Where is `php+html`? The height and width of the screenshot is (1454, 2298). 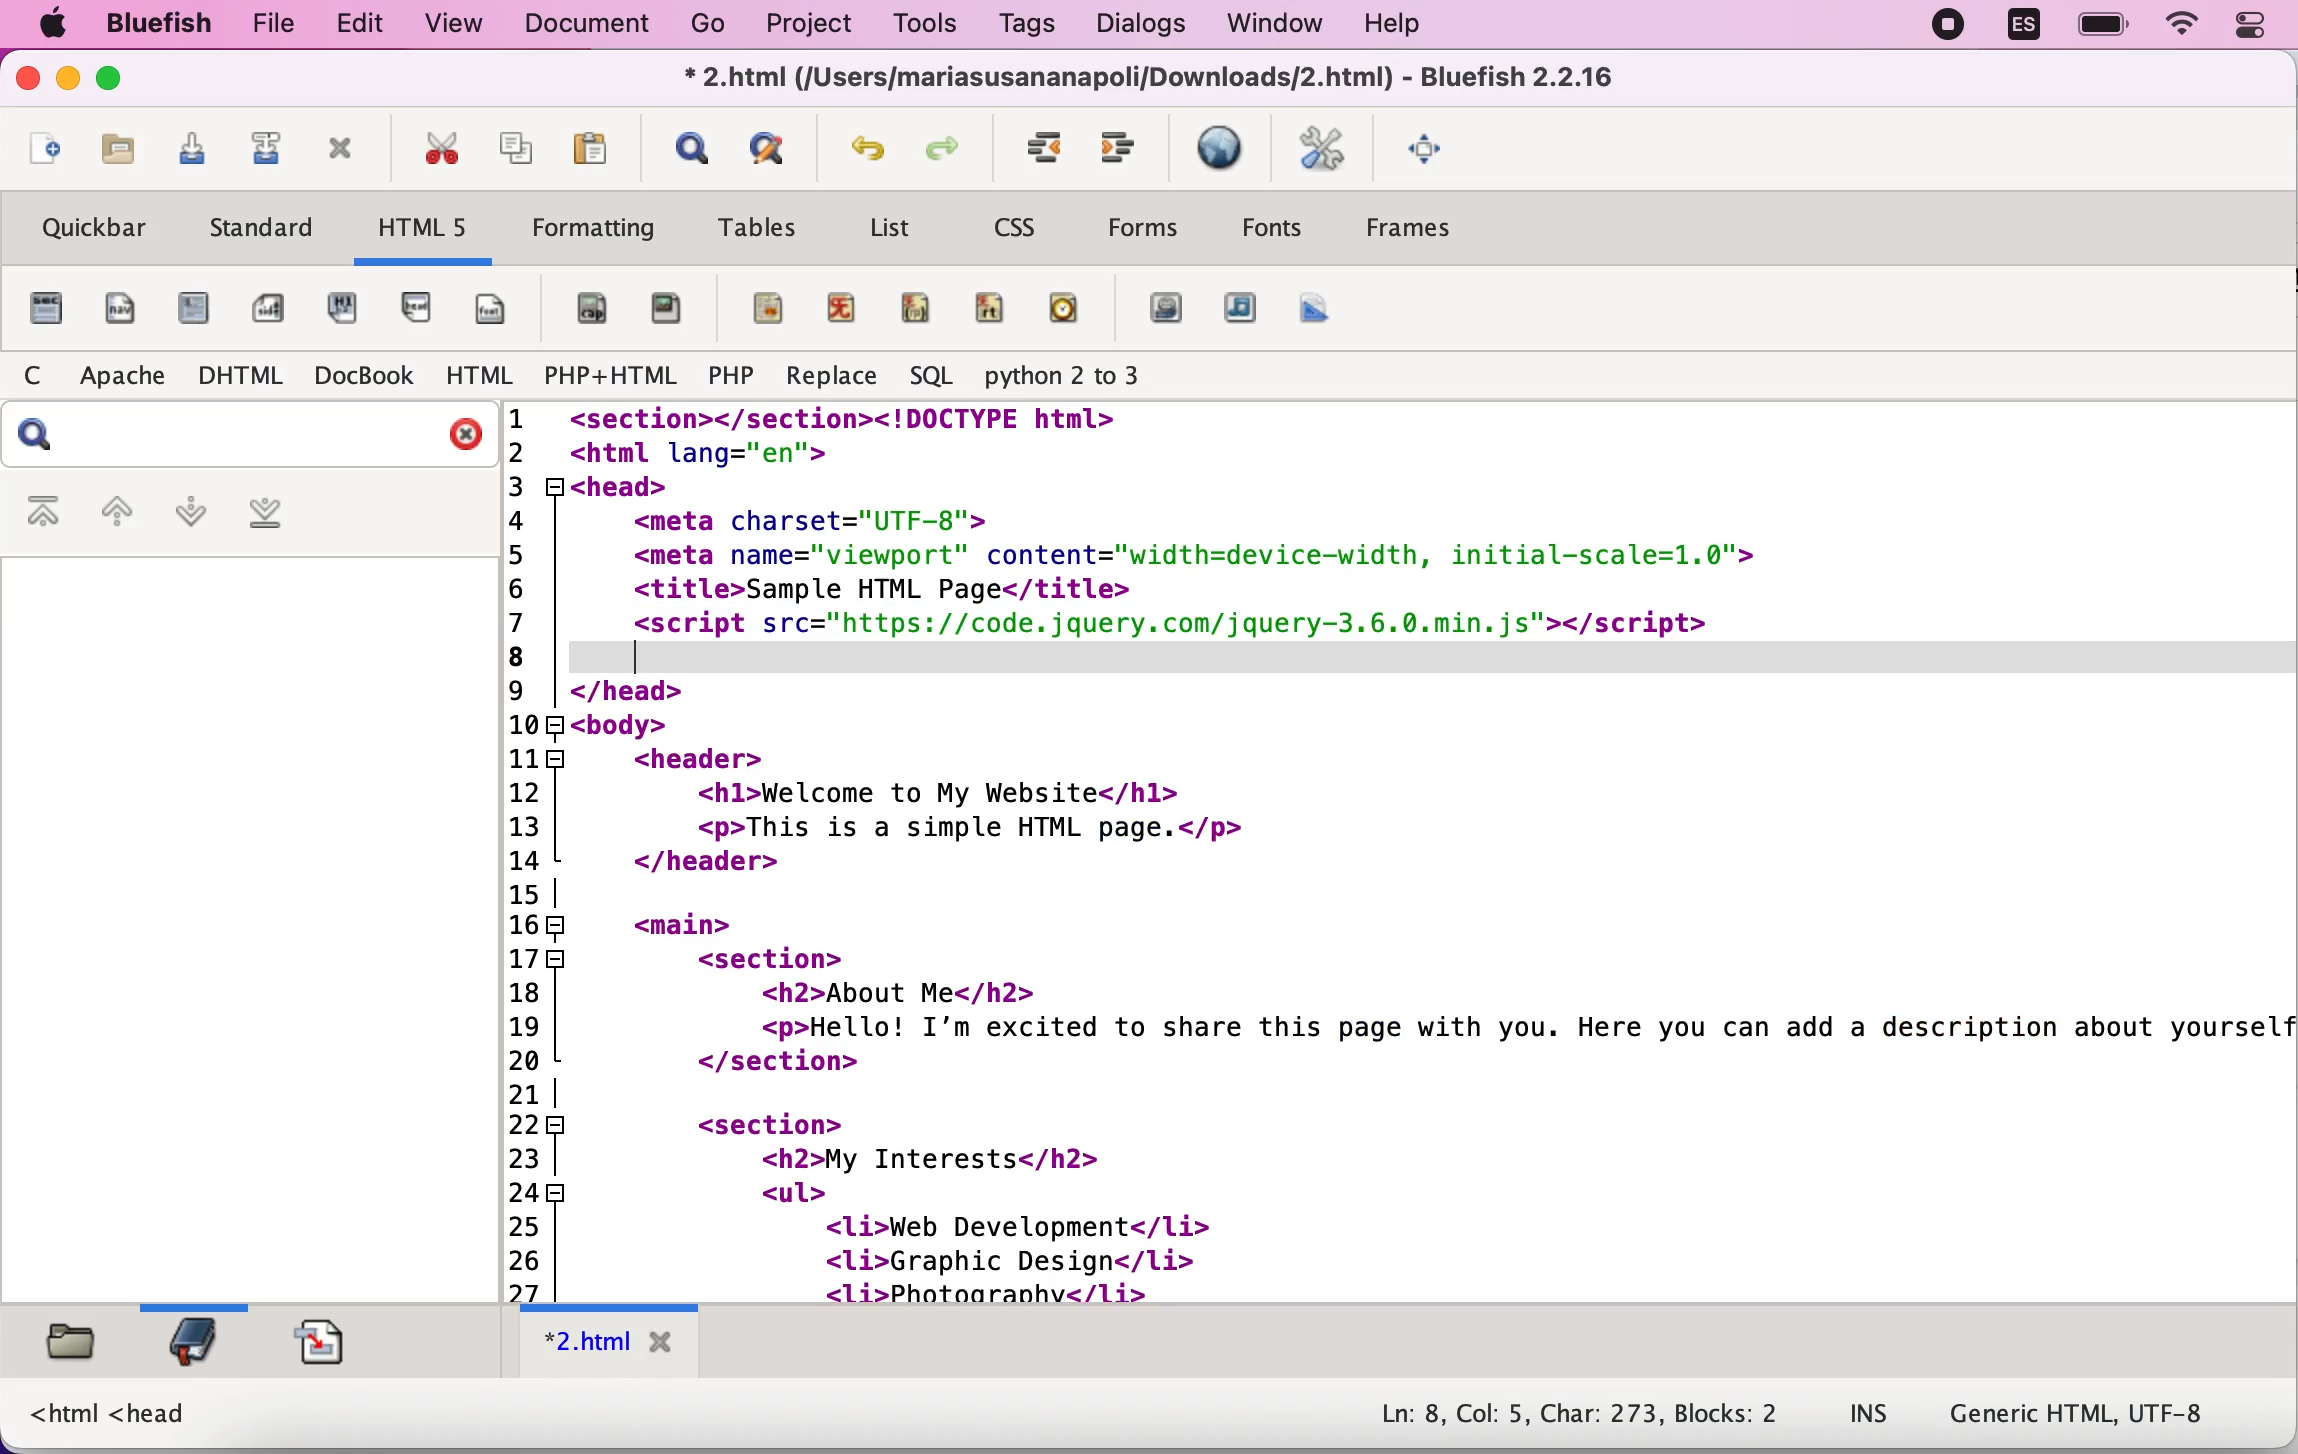
php+html is located at coordinates (612, 379).